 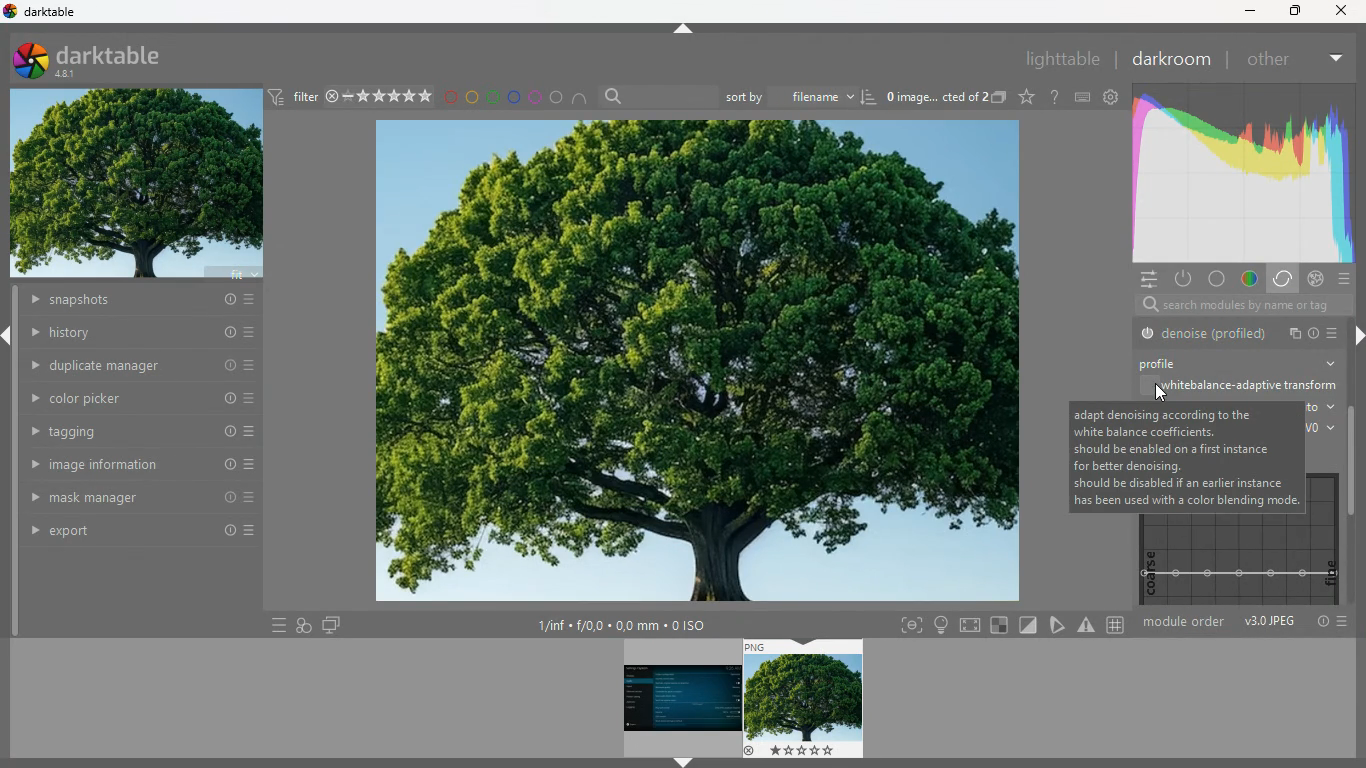 I want to click on screen, so click(x=332, y=626).